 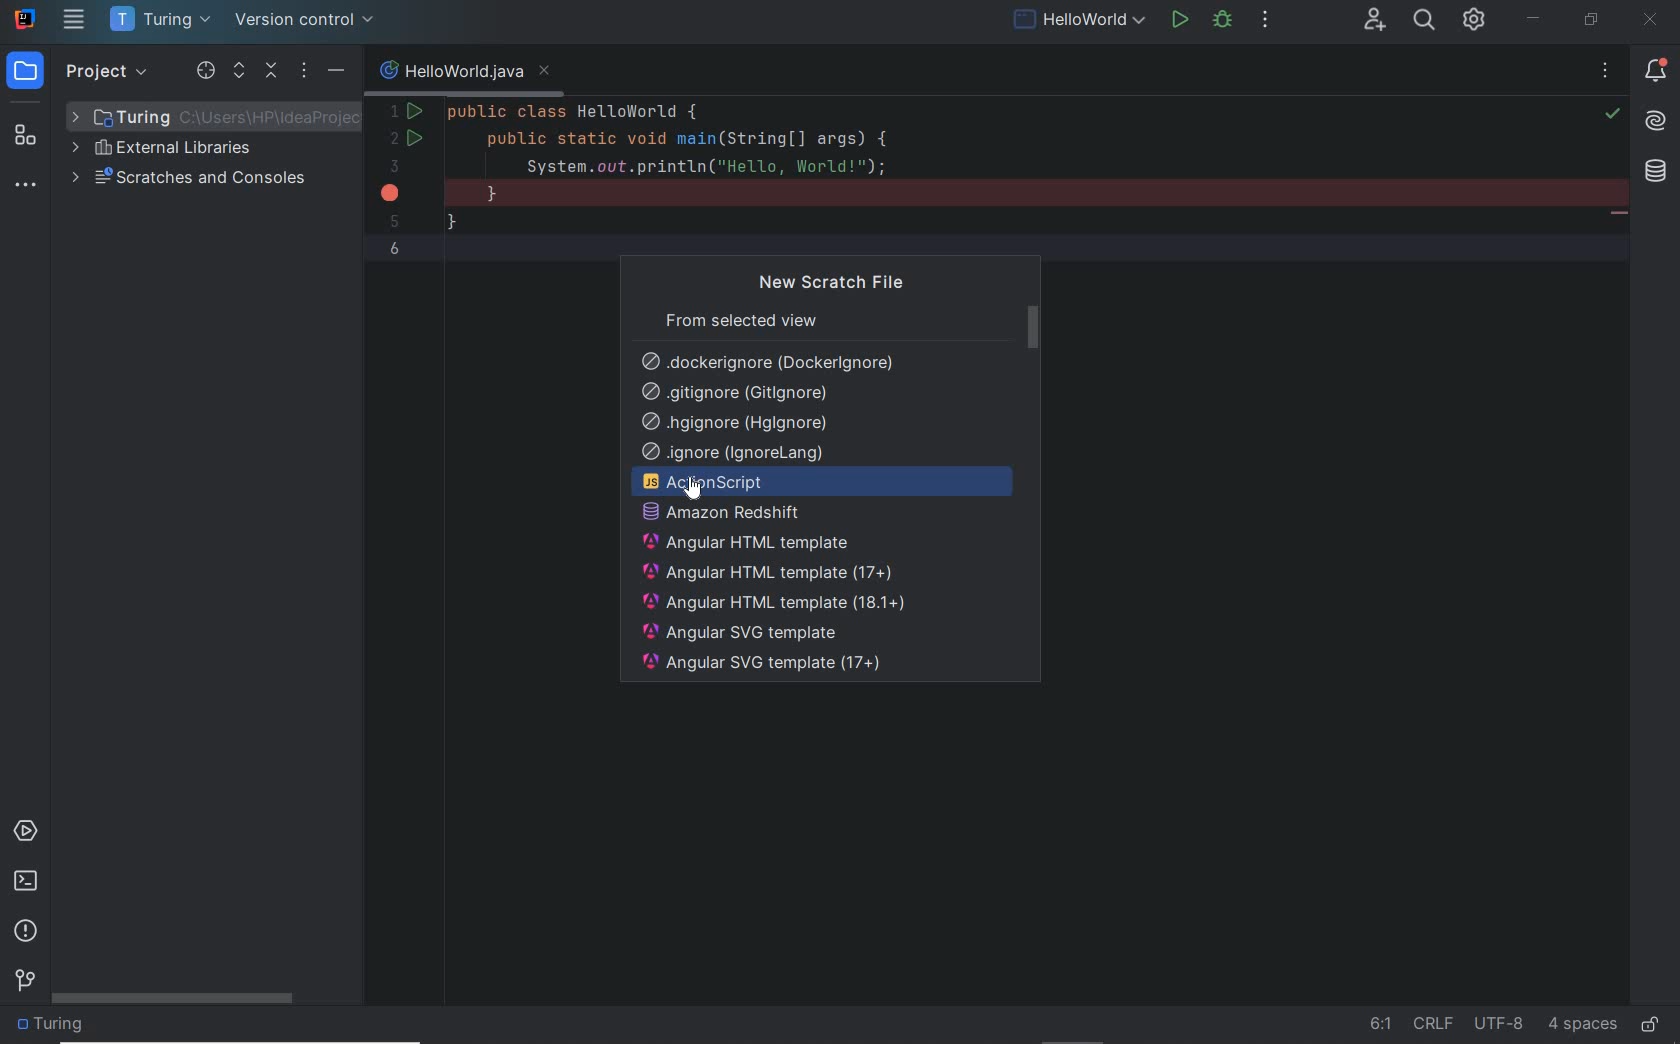 What do you see at coordinates (830, 513) in the screenshot?
I see `amazon redshift` at bounding box center [830, 513].